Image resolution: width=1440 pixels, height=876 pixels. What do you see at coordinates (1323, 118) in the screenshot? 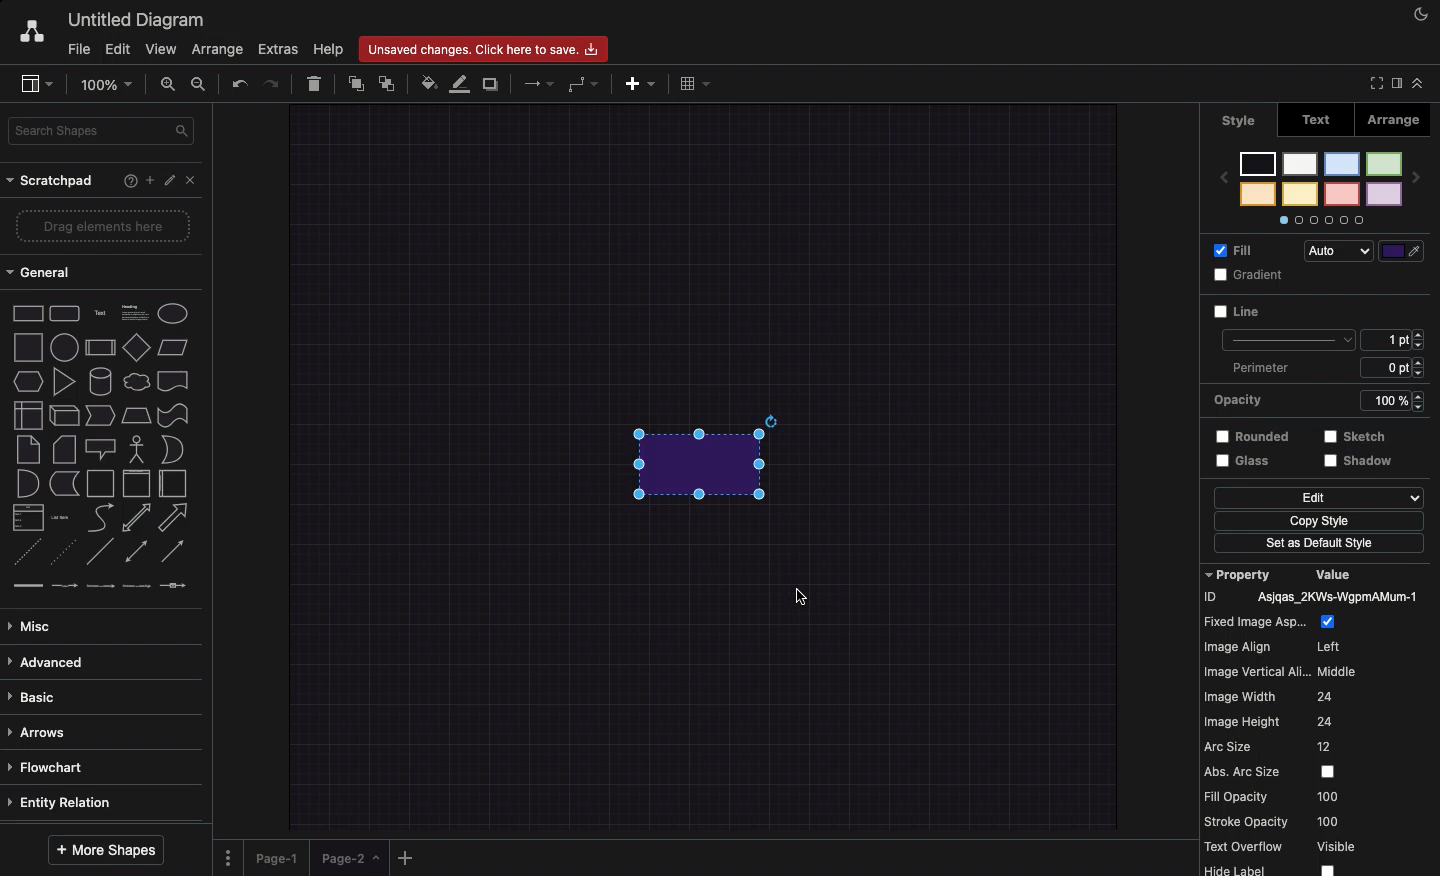
I see `Text` at bounding box center [1323, 118].